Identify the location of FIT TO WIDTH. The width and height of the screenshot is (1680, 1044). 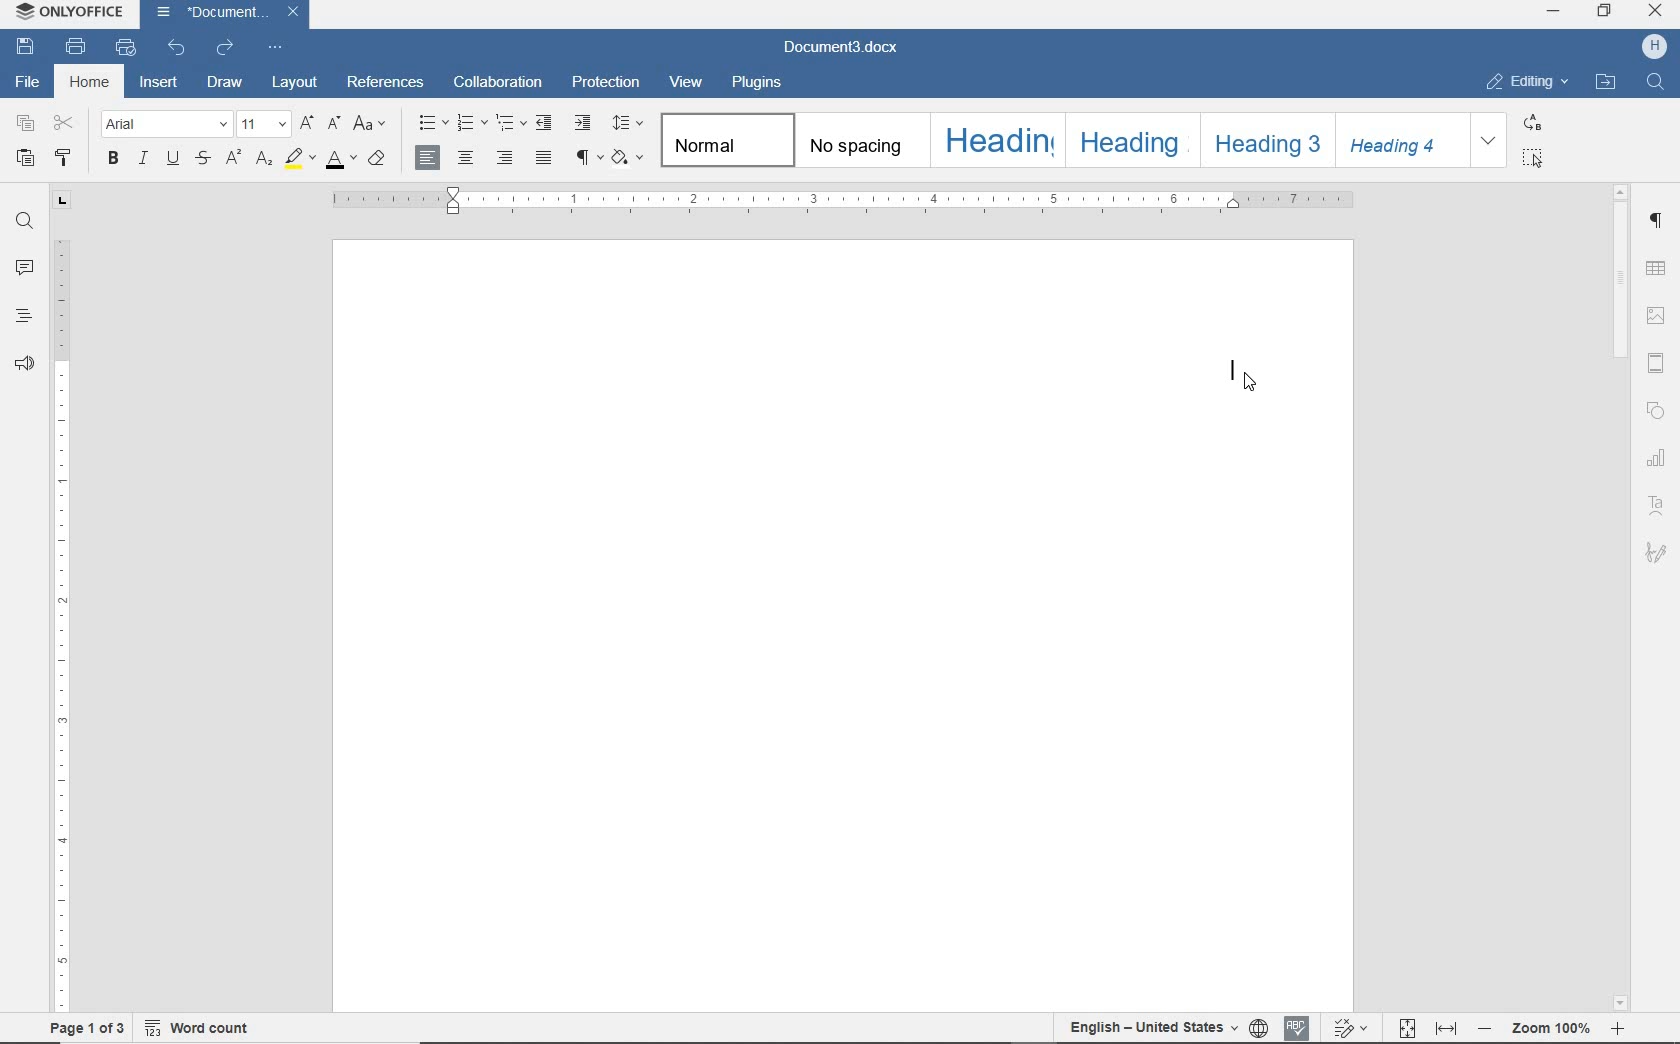
(1445, 1028).